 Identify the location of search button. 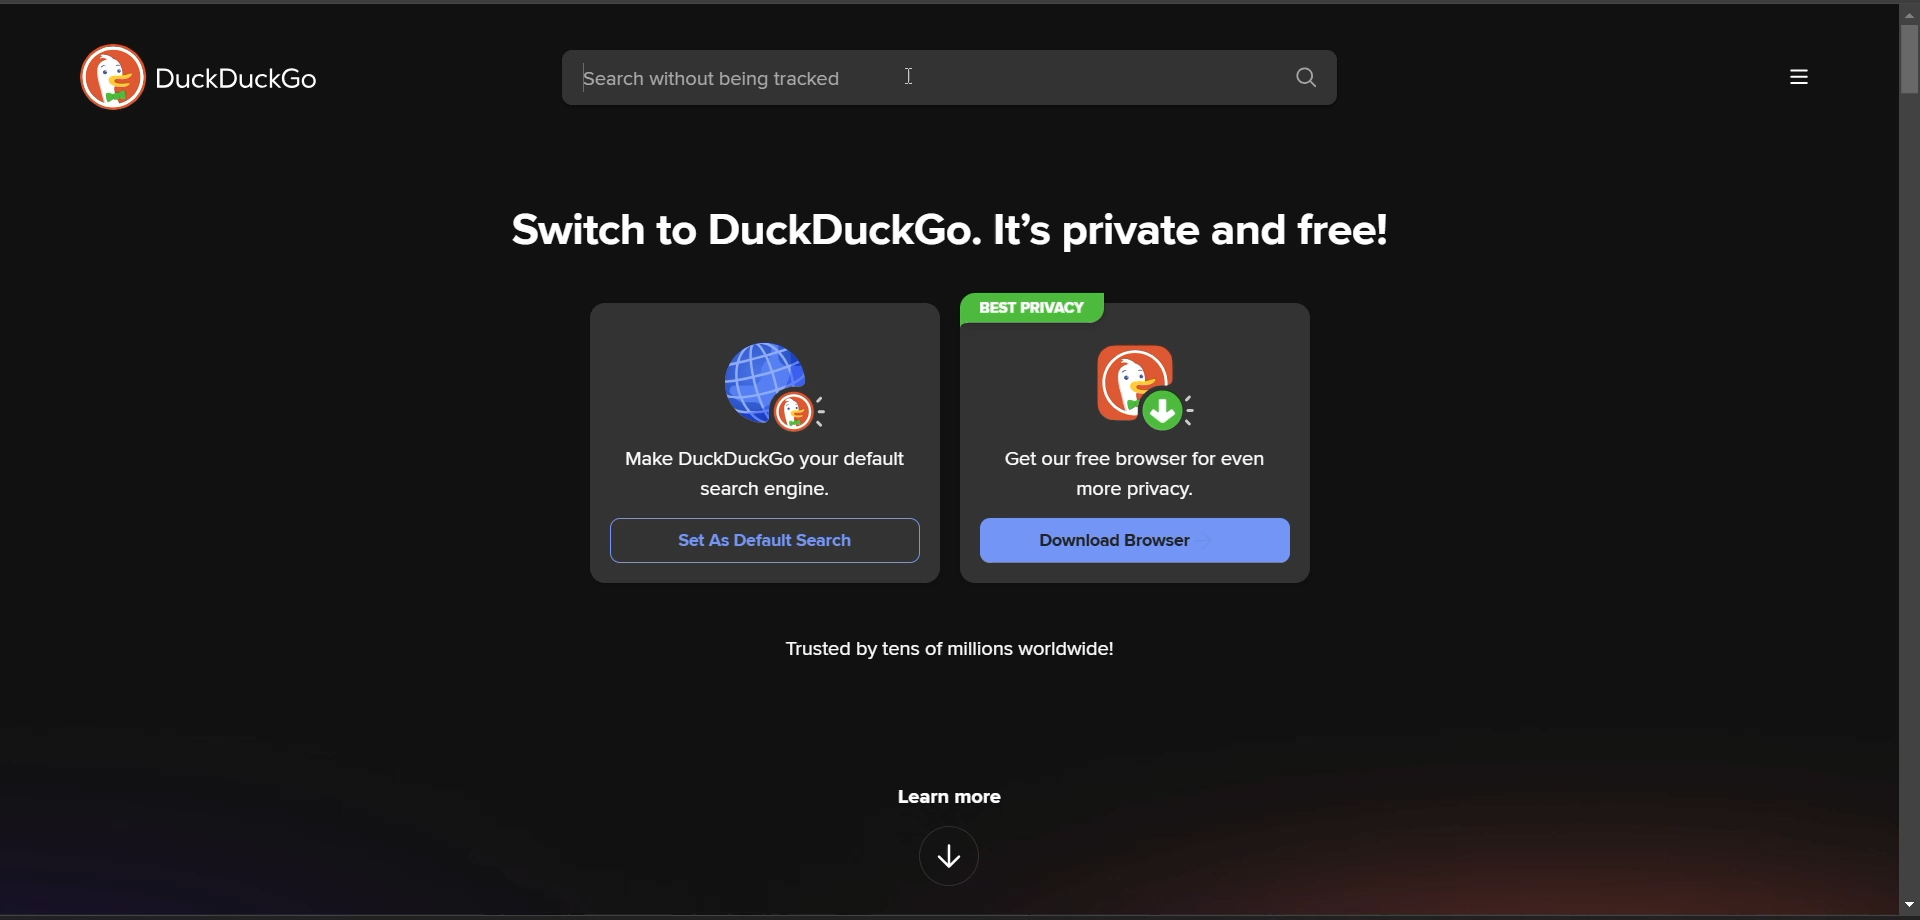
(1306, 80).